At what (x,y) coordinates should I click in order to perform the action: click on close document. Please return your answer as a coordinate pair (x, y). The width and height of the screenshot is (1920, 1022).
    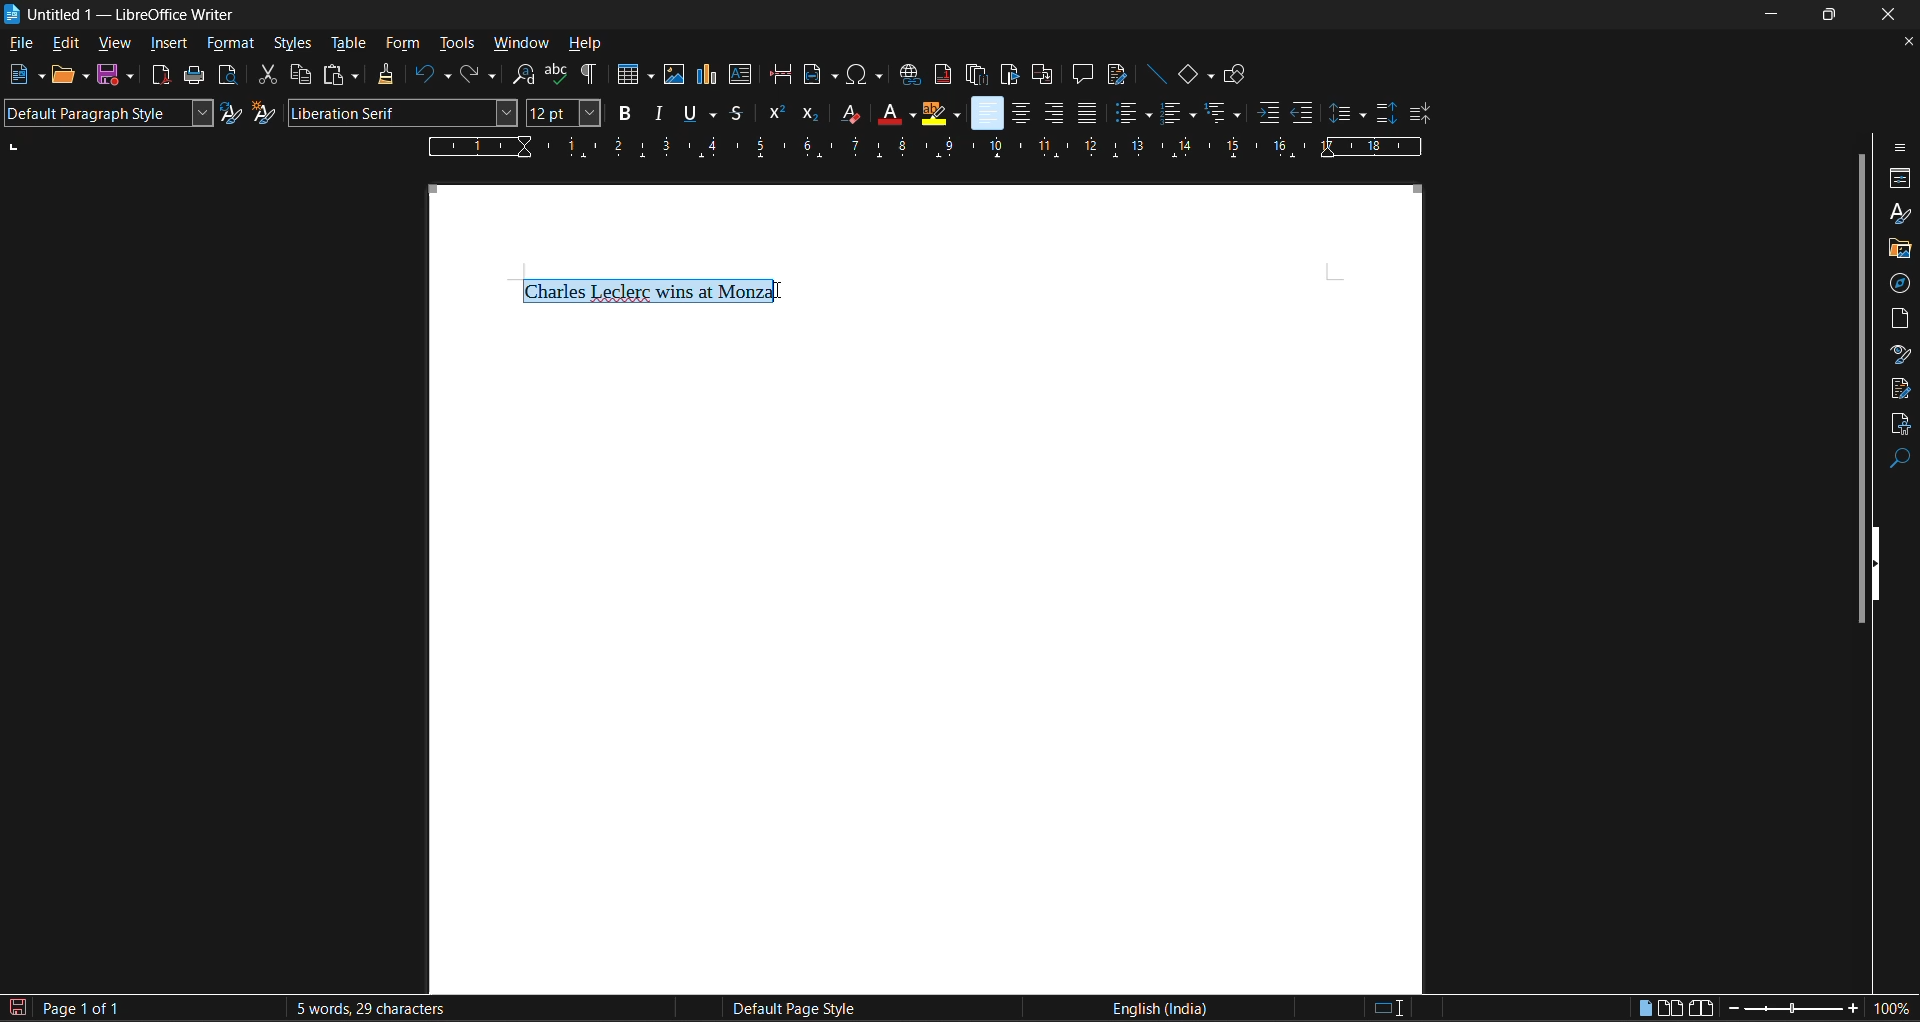
    Looking at the image, I should click on (1902, 42).